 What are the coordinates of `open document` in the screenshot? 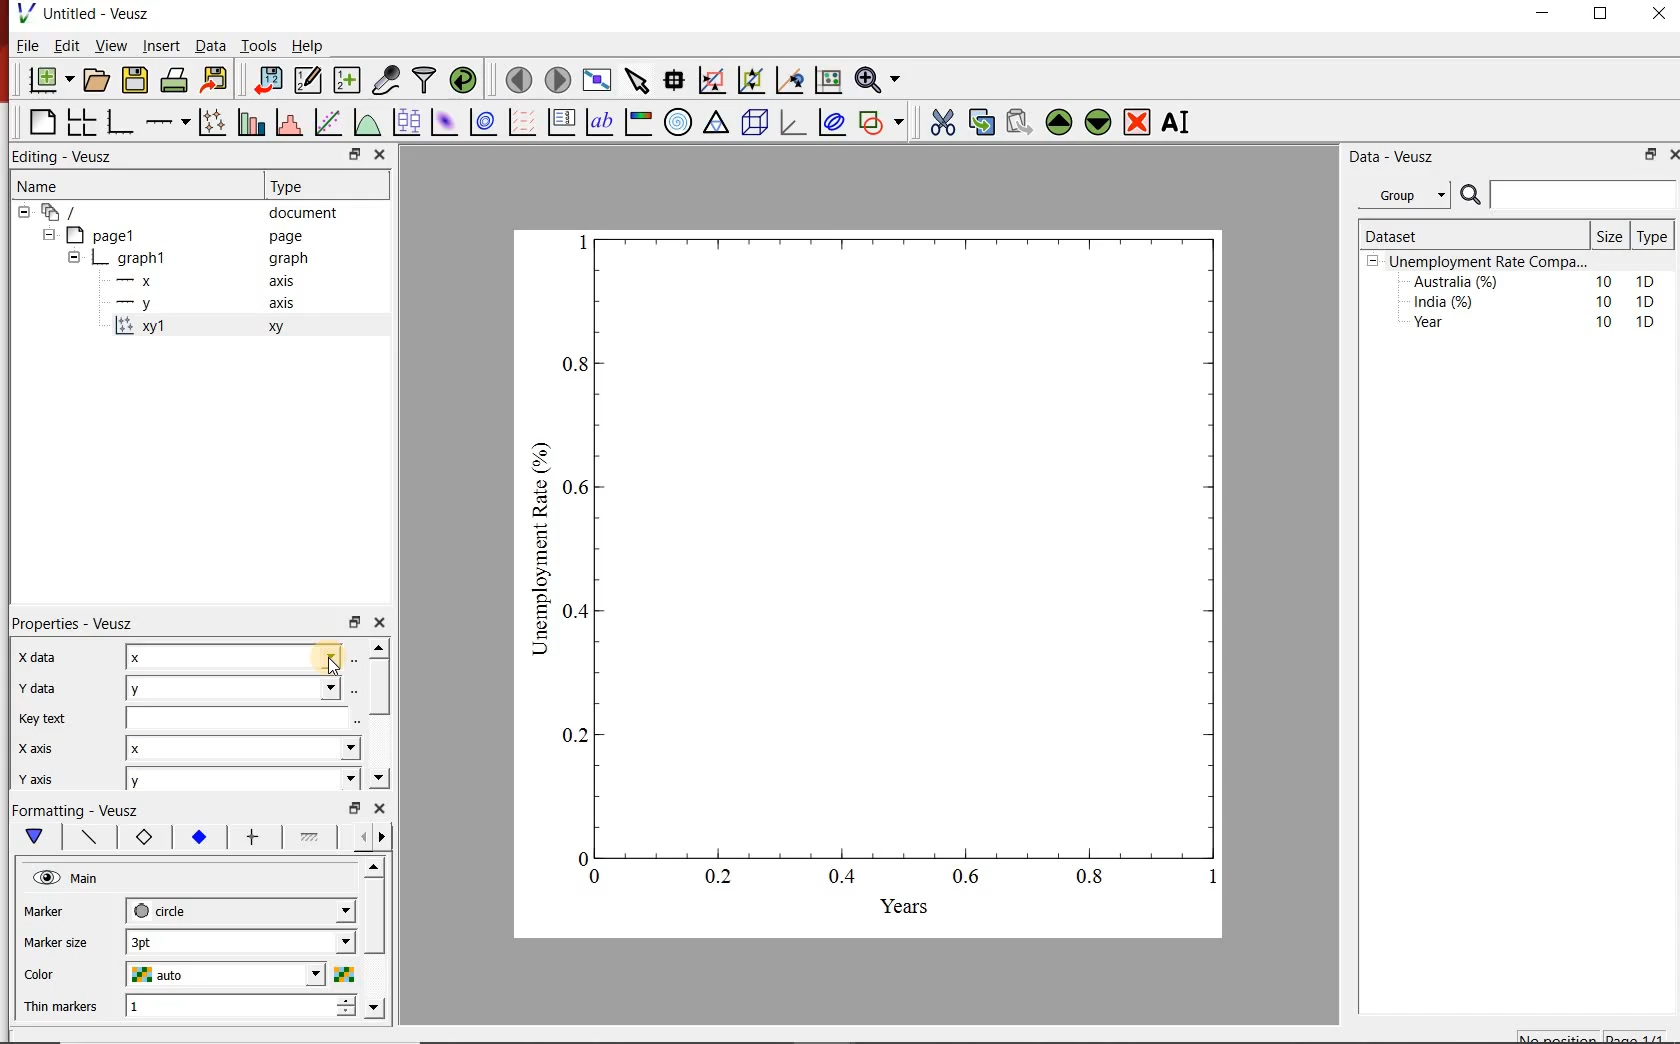 It's located at (98, 80).